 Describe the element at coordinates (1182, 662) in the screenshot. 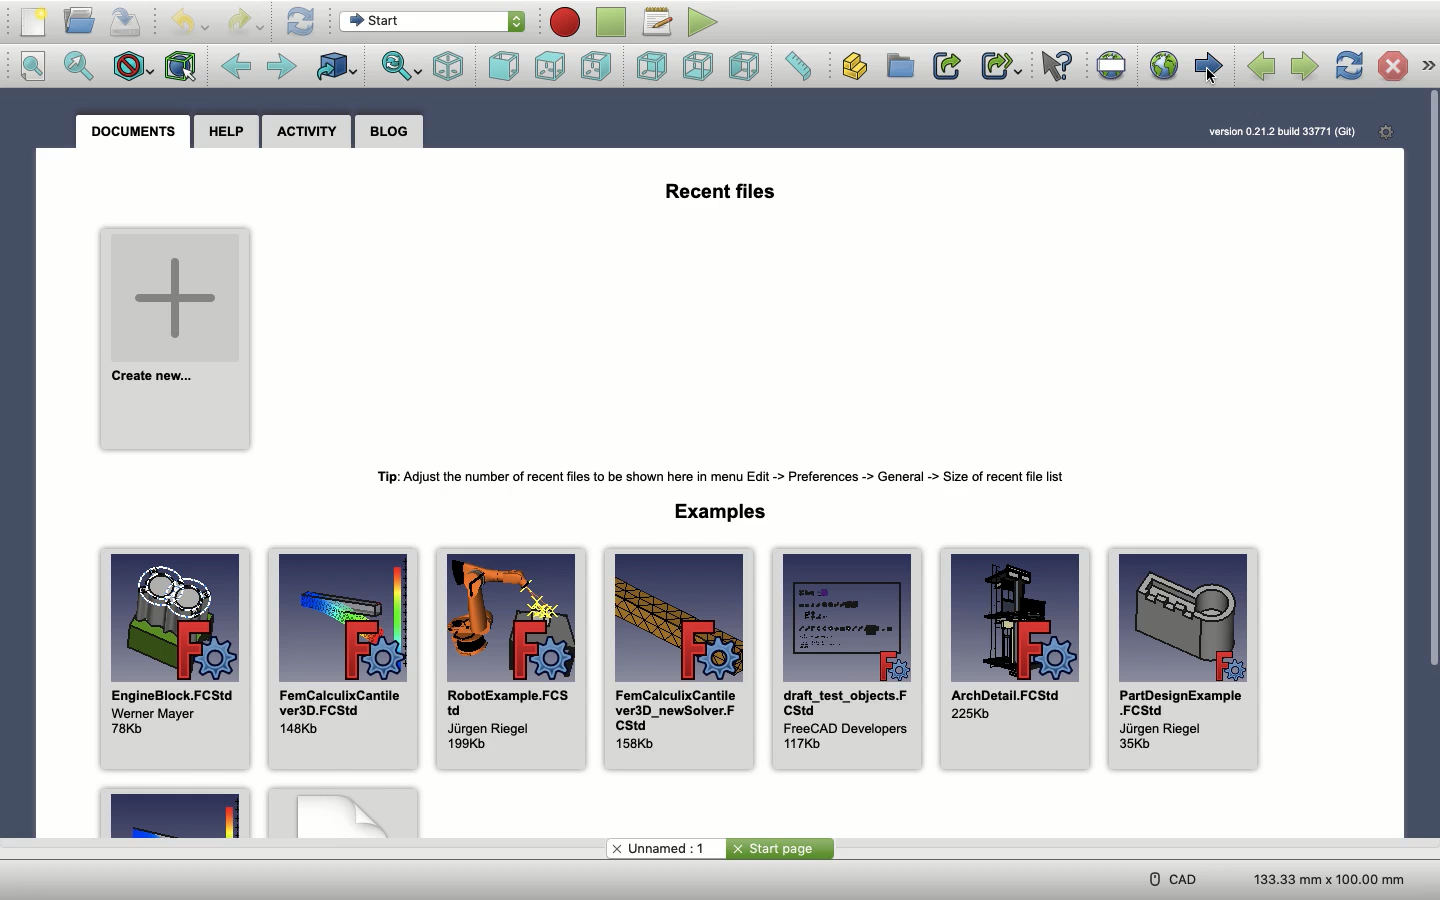

I see `PartDesignExample.FCStd` at that location.